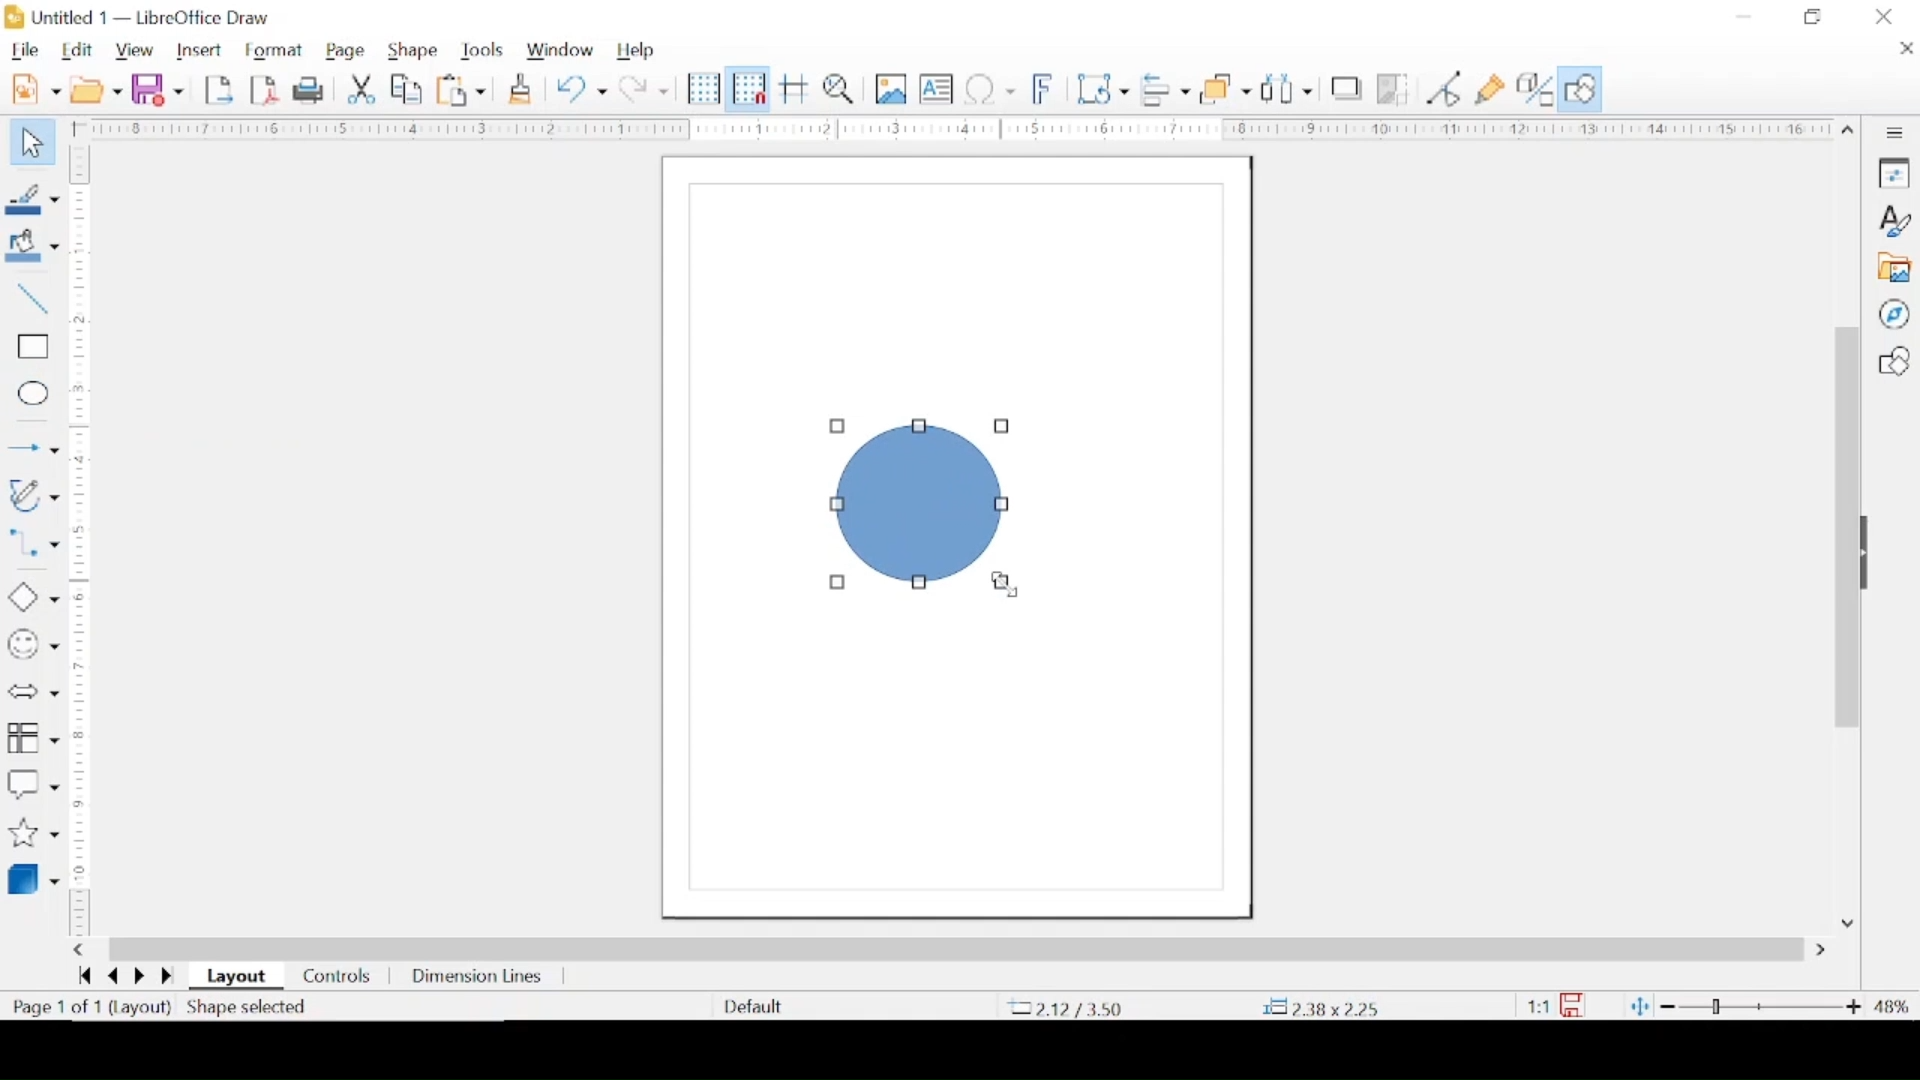 This screenshot has height=1080, width=1920. What do you see at coordinates (1104, 88) in the screenshot?
I see `transformations` at bounding box center [1104, 88].